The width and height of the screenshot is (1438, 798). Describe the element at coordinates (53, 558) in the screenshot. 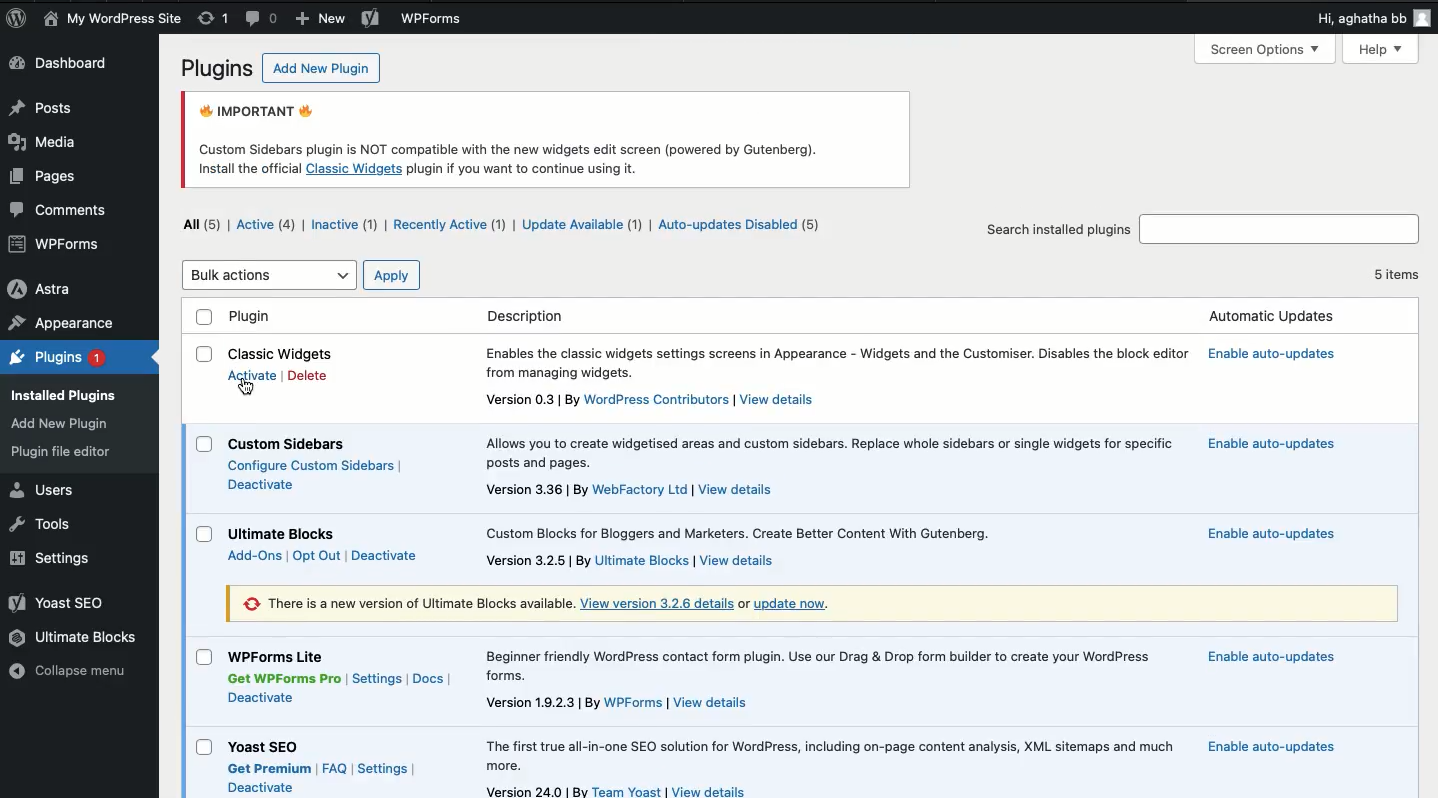

I see `Settings` at that location.